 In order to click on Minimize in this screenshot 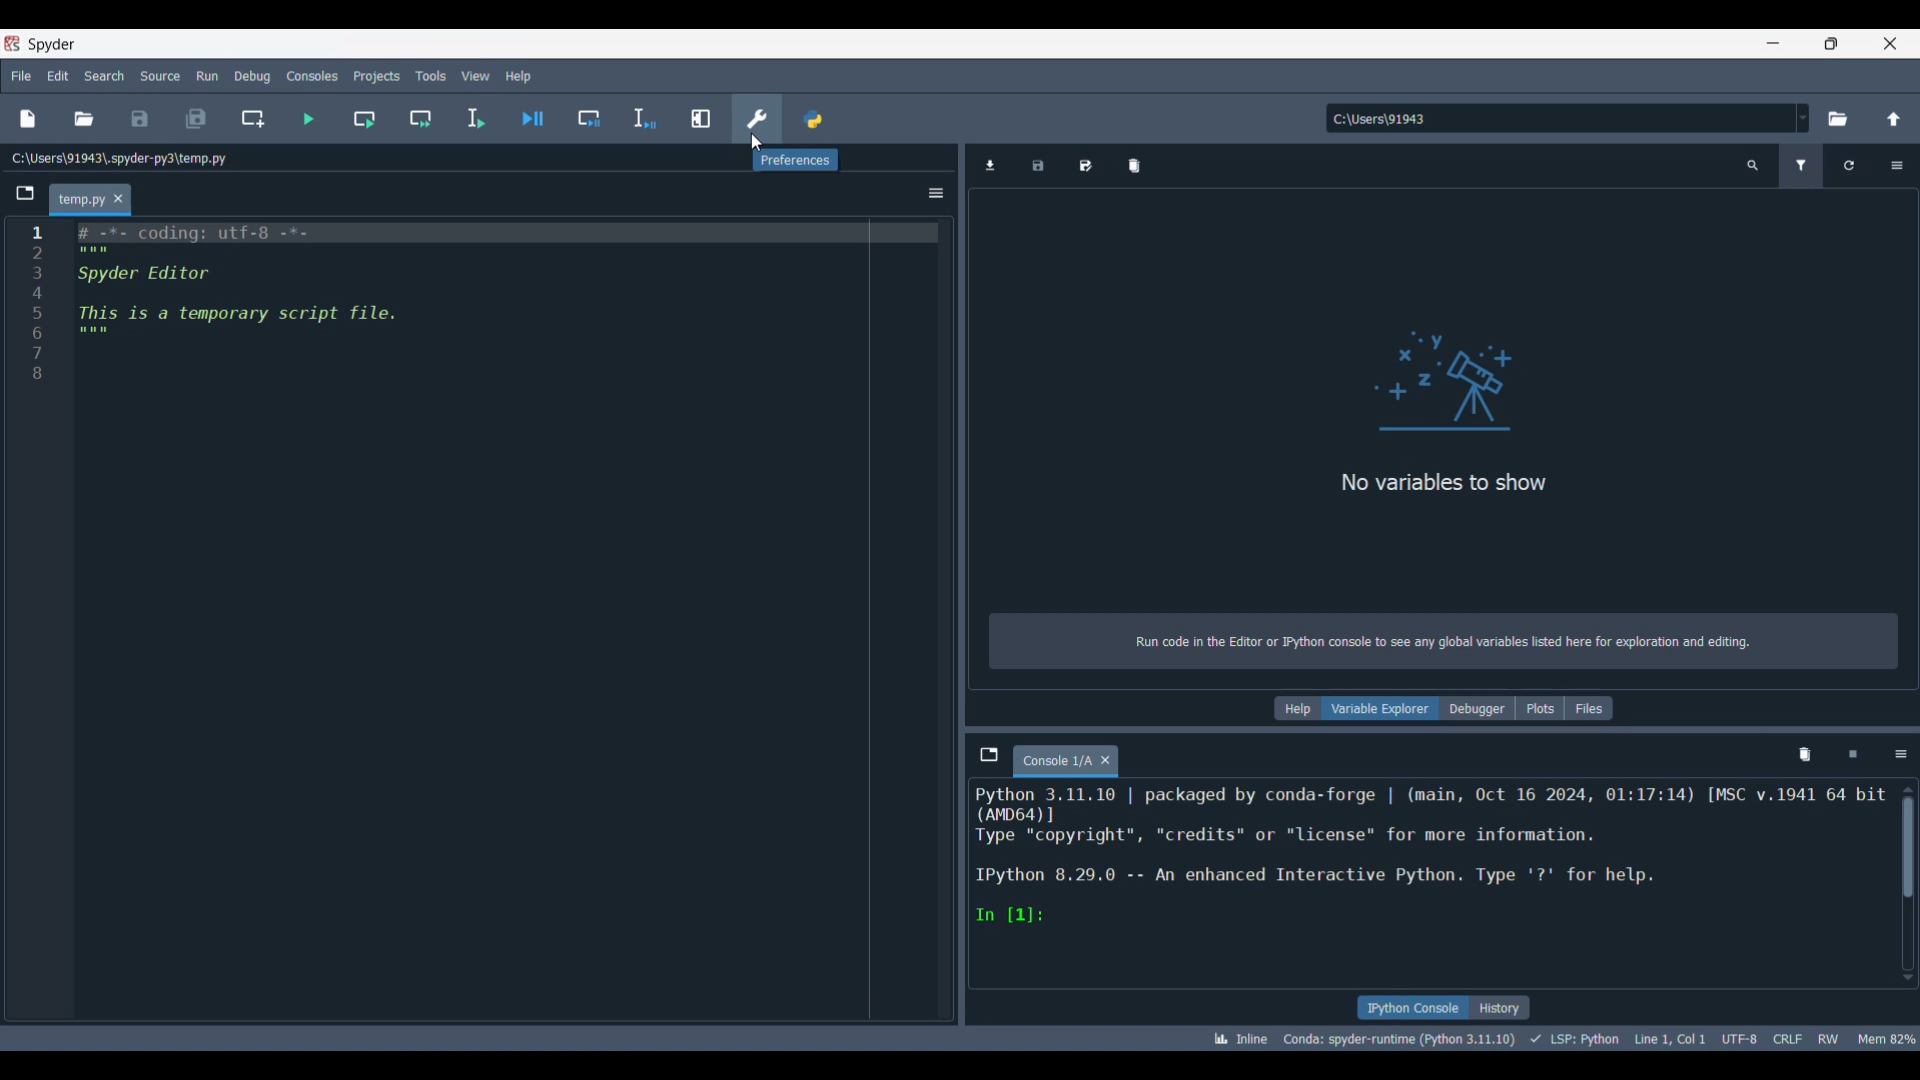, I will do `click(1773, 43)`.